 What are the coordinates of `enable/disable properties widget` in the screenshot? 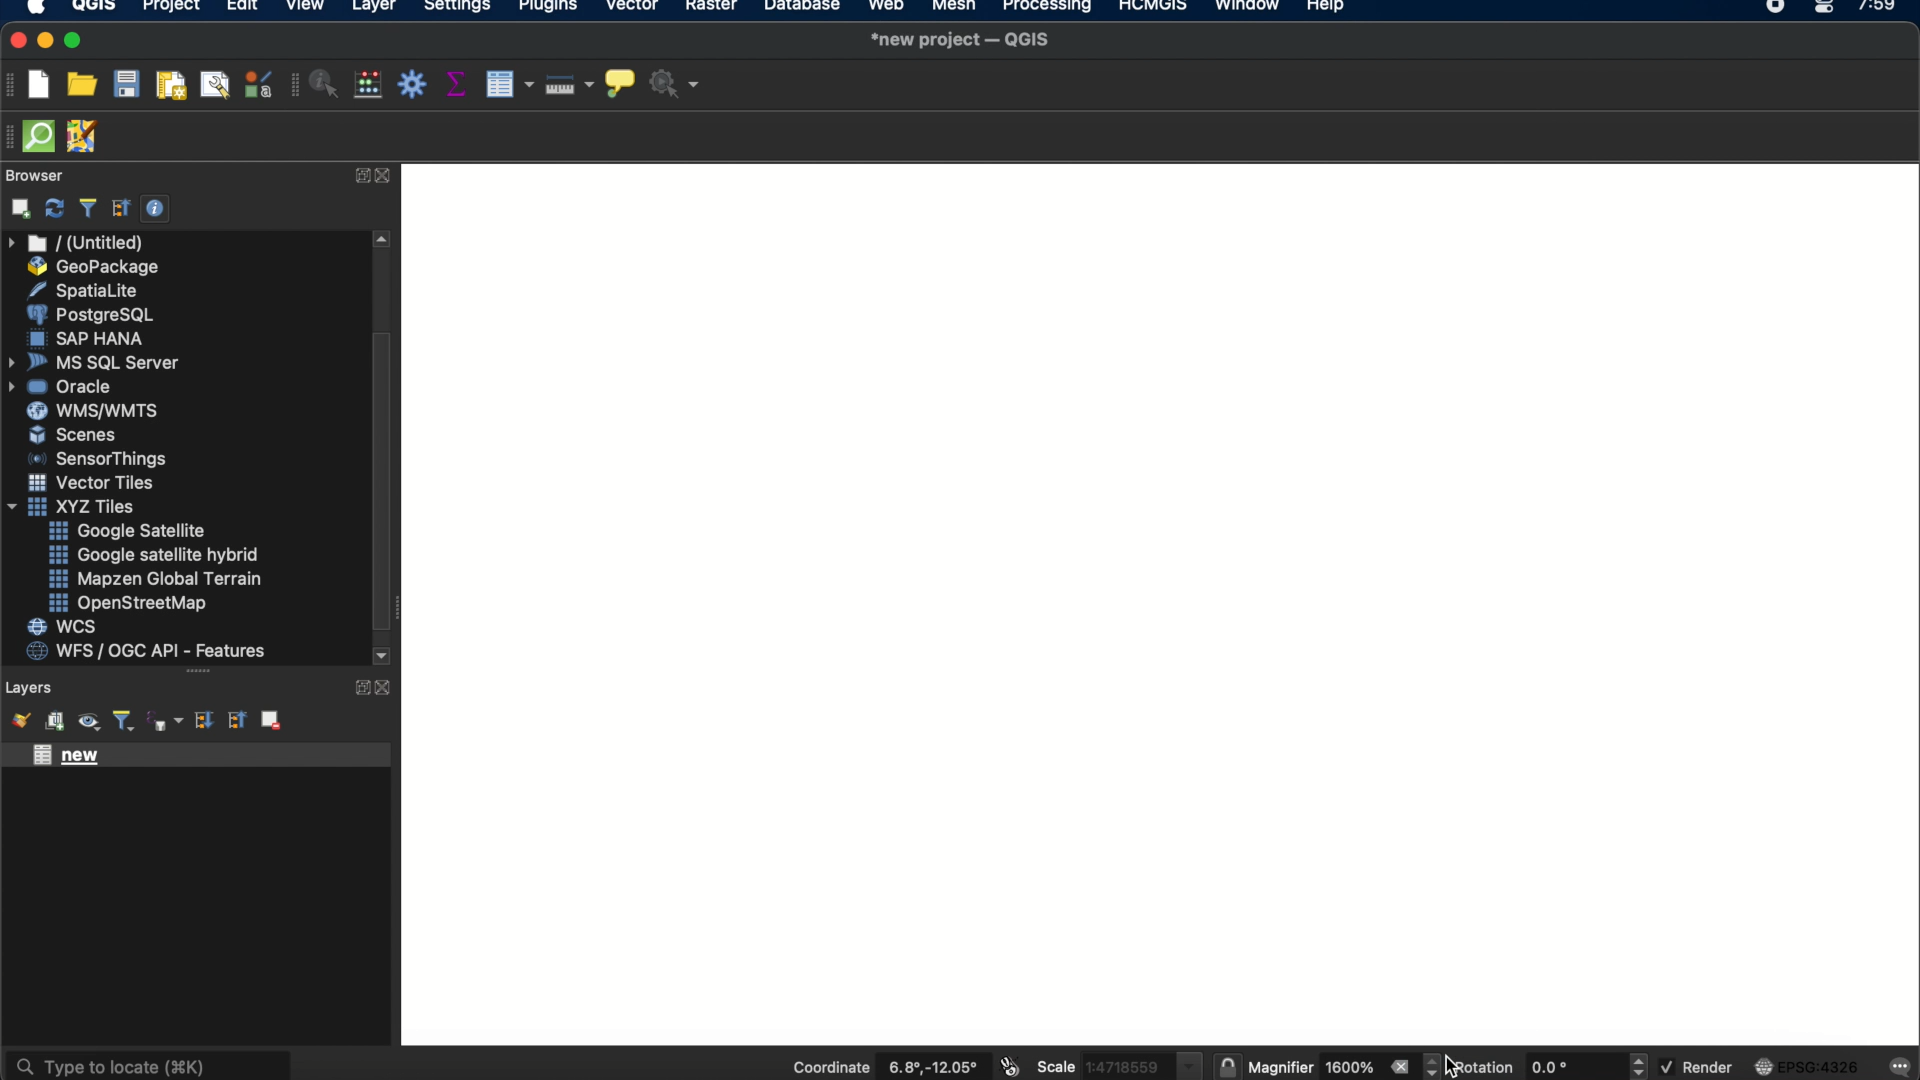 It's located at (156, 209).